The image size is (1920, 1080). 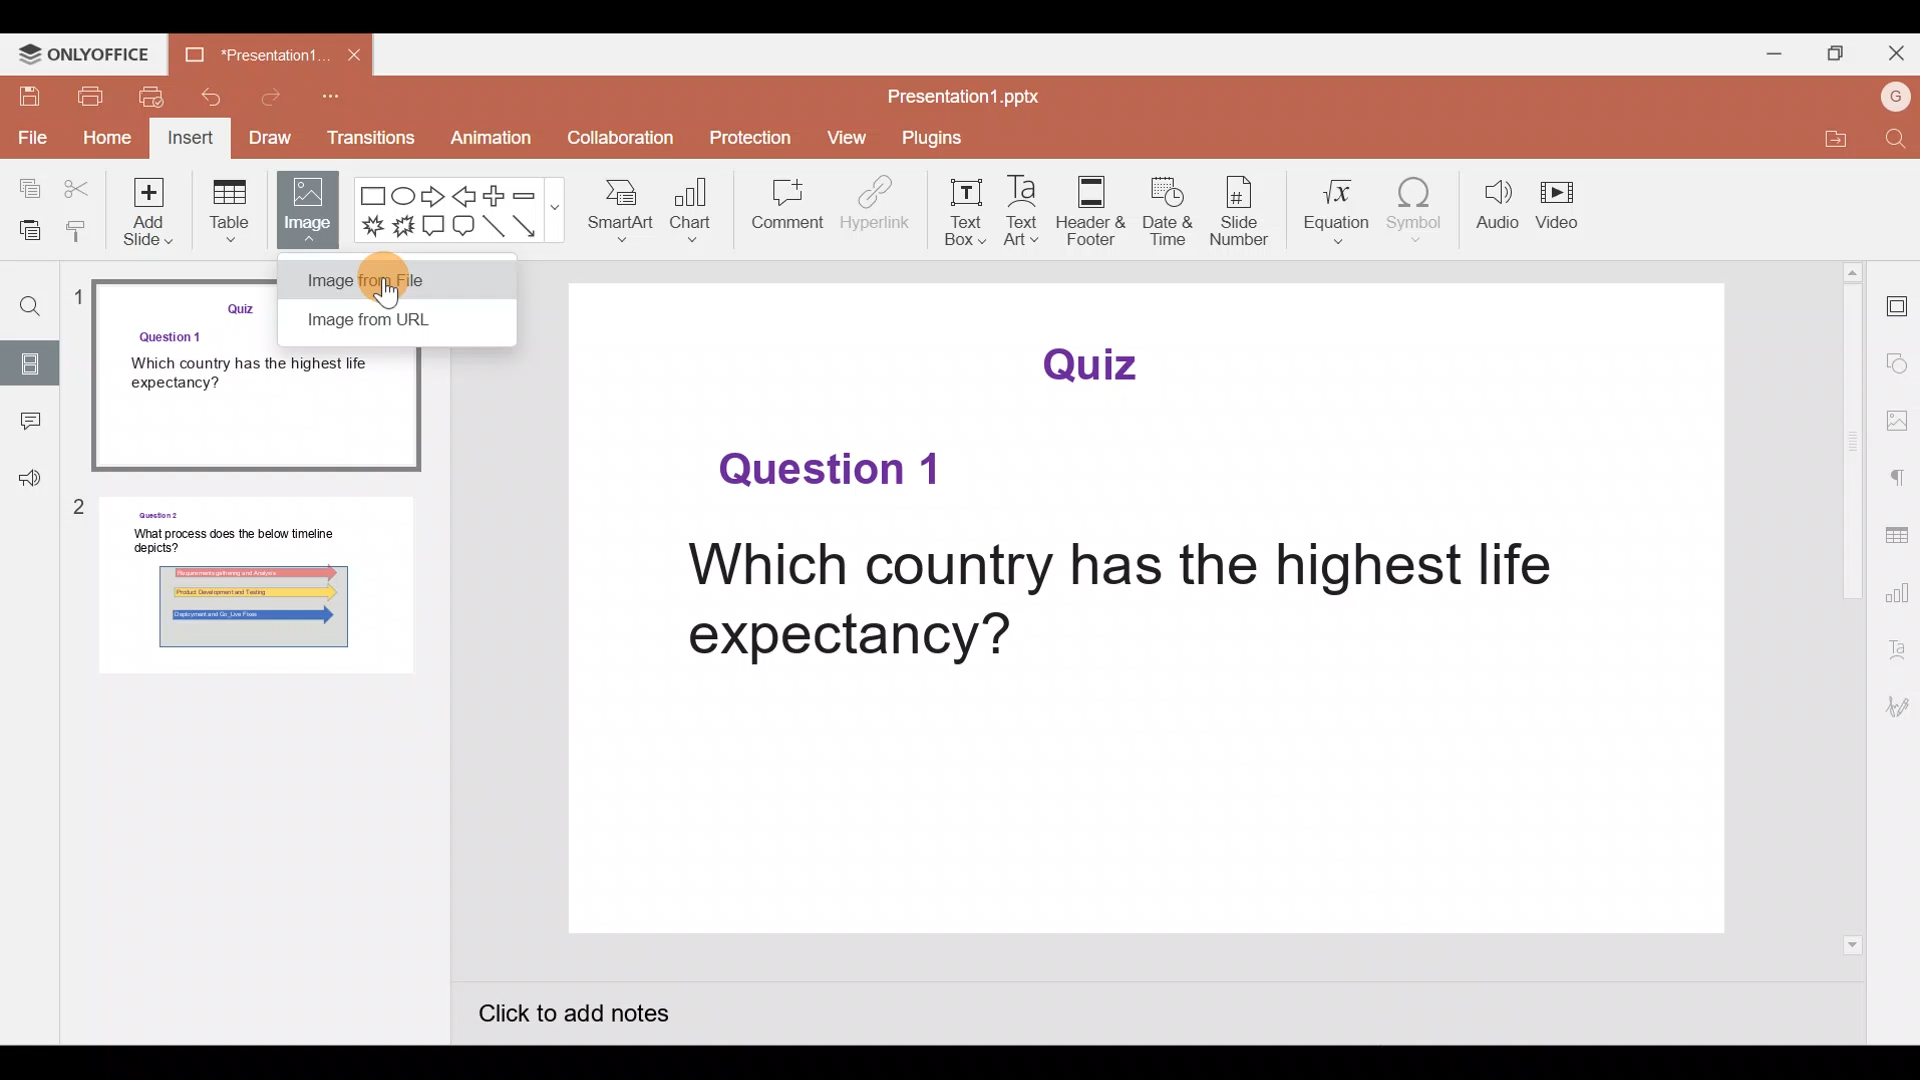 I want to click on Comment, so click(x=28, y=427).